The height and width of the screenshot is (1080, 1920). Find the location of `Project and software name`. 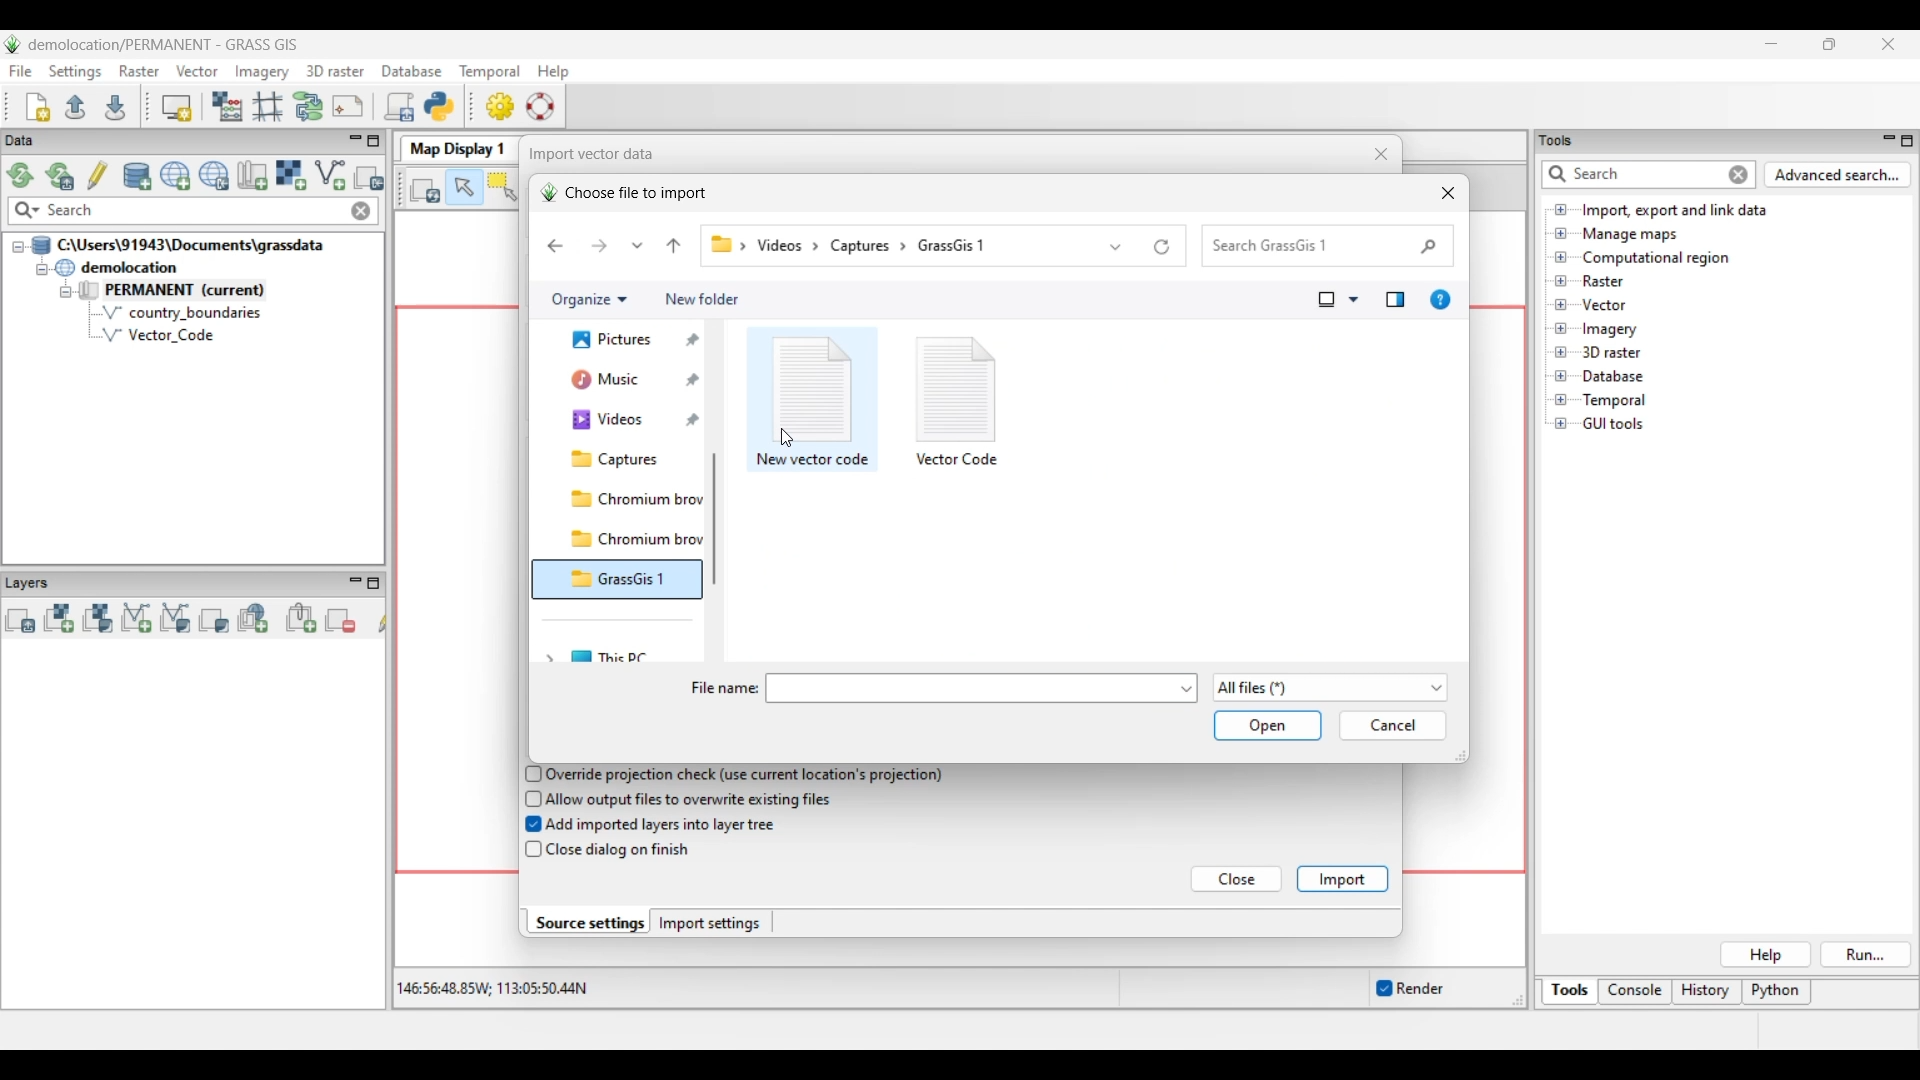

Project and software name is located at coordinates (164, 45).